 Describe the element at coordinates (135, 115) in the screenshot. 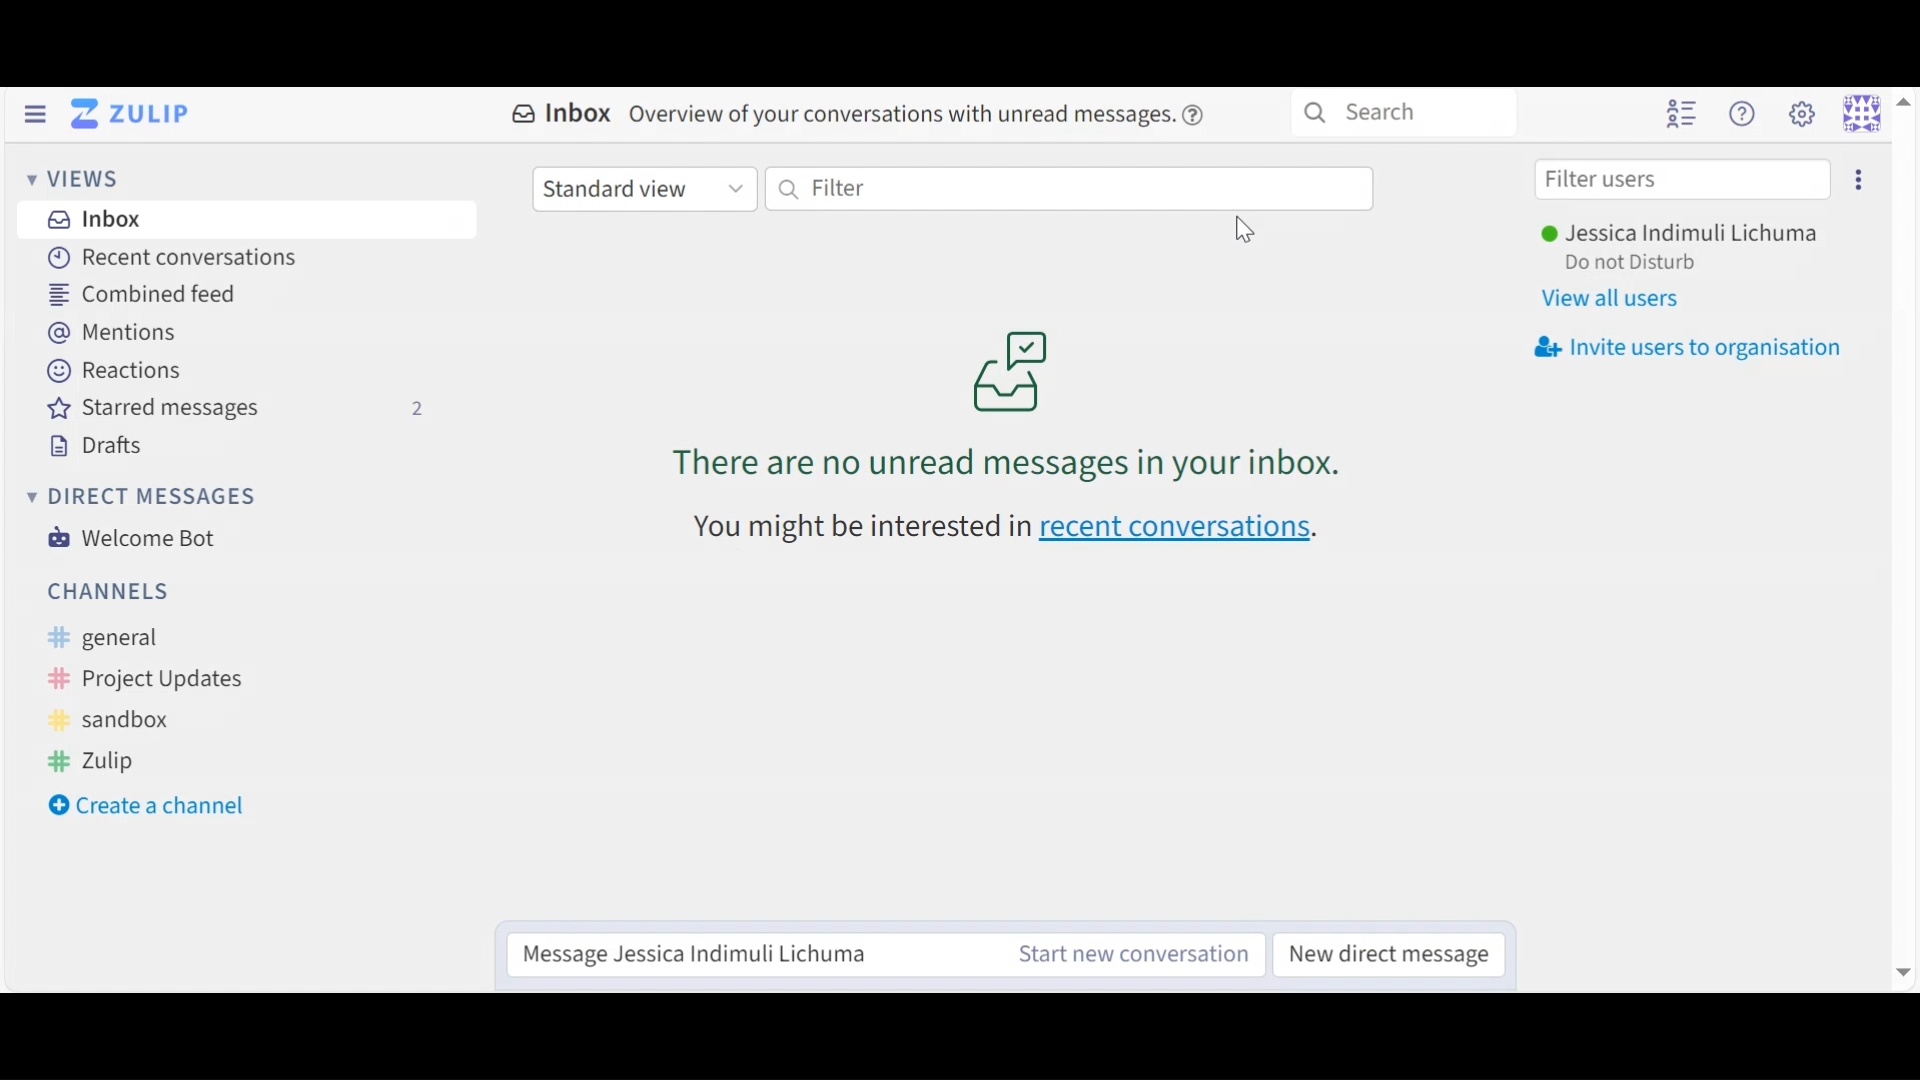

I see `Go to Home View (inbox)` at that location.